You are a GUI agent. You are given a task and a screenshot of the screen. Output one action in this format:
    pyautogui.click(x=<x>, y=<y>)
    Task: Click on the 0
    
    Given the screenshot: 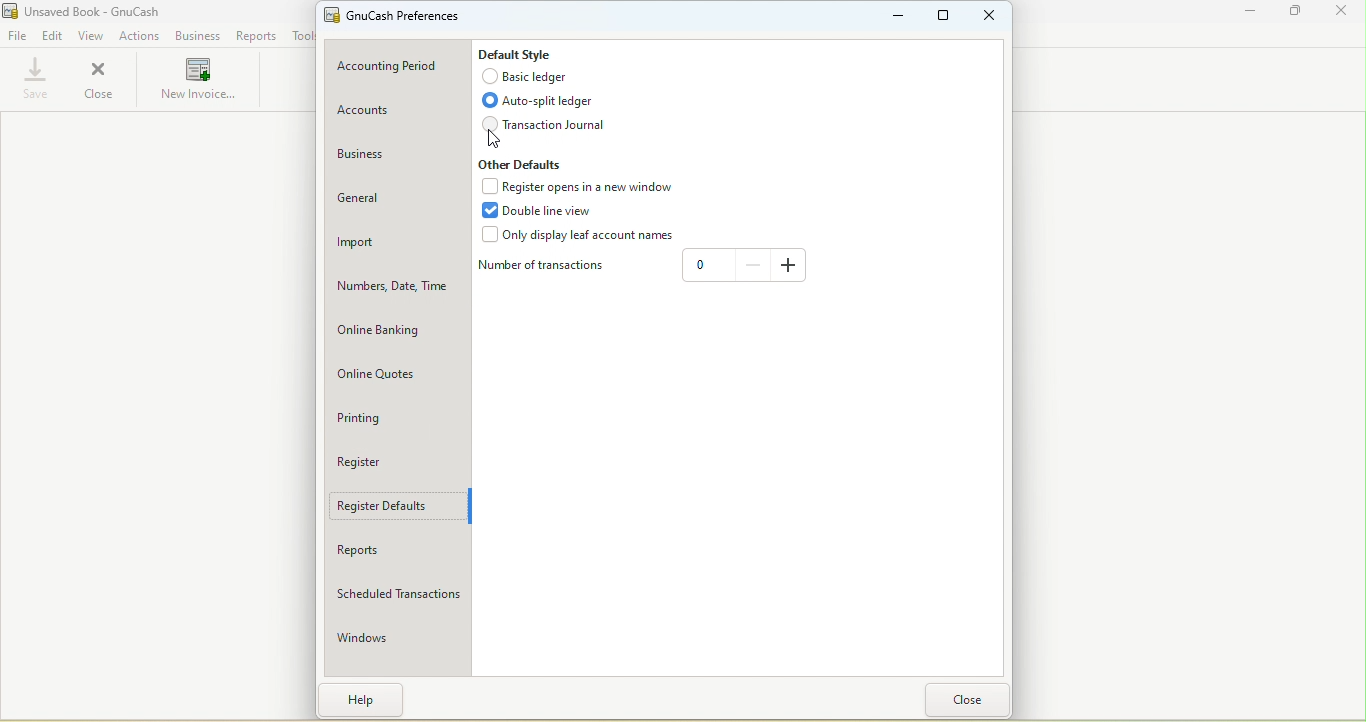 What is the action you would take?
    pyautogui.click(x=707, y=264)
    